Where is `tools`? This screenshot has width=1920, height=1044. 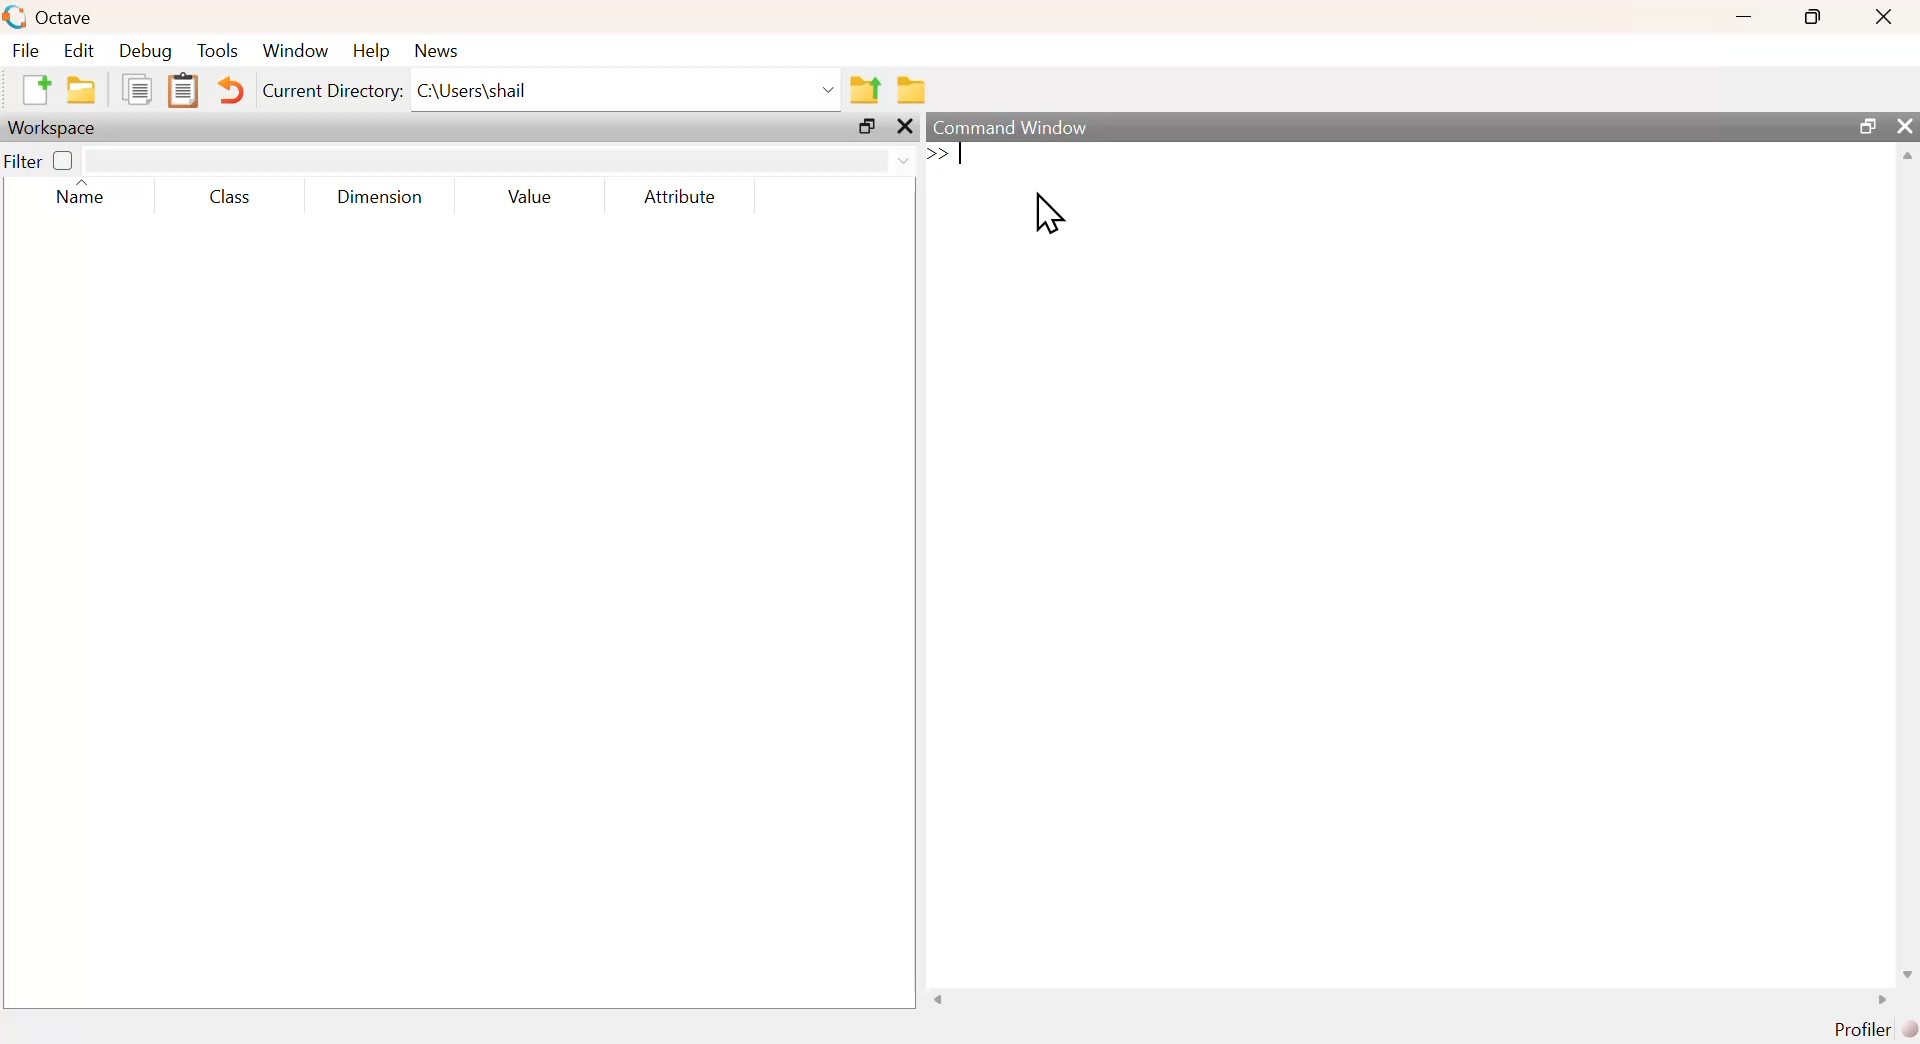
tools is located at coordinates (221, 49).